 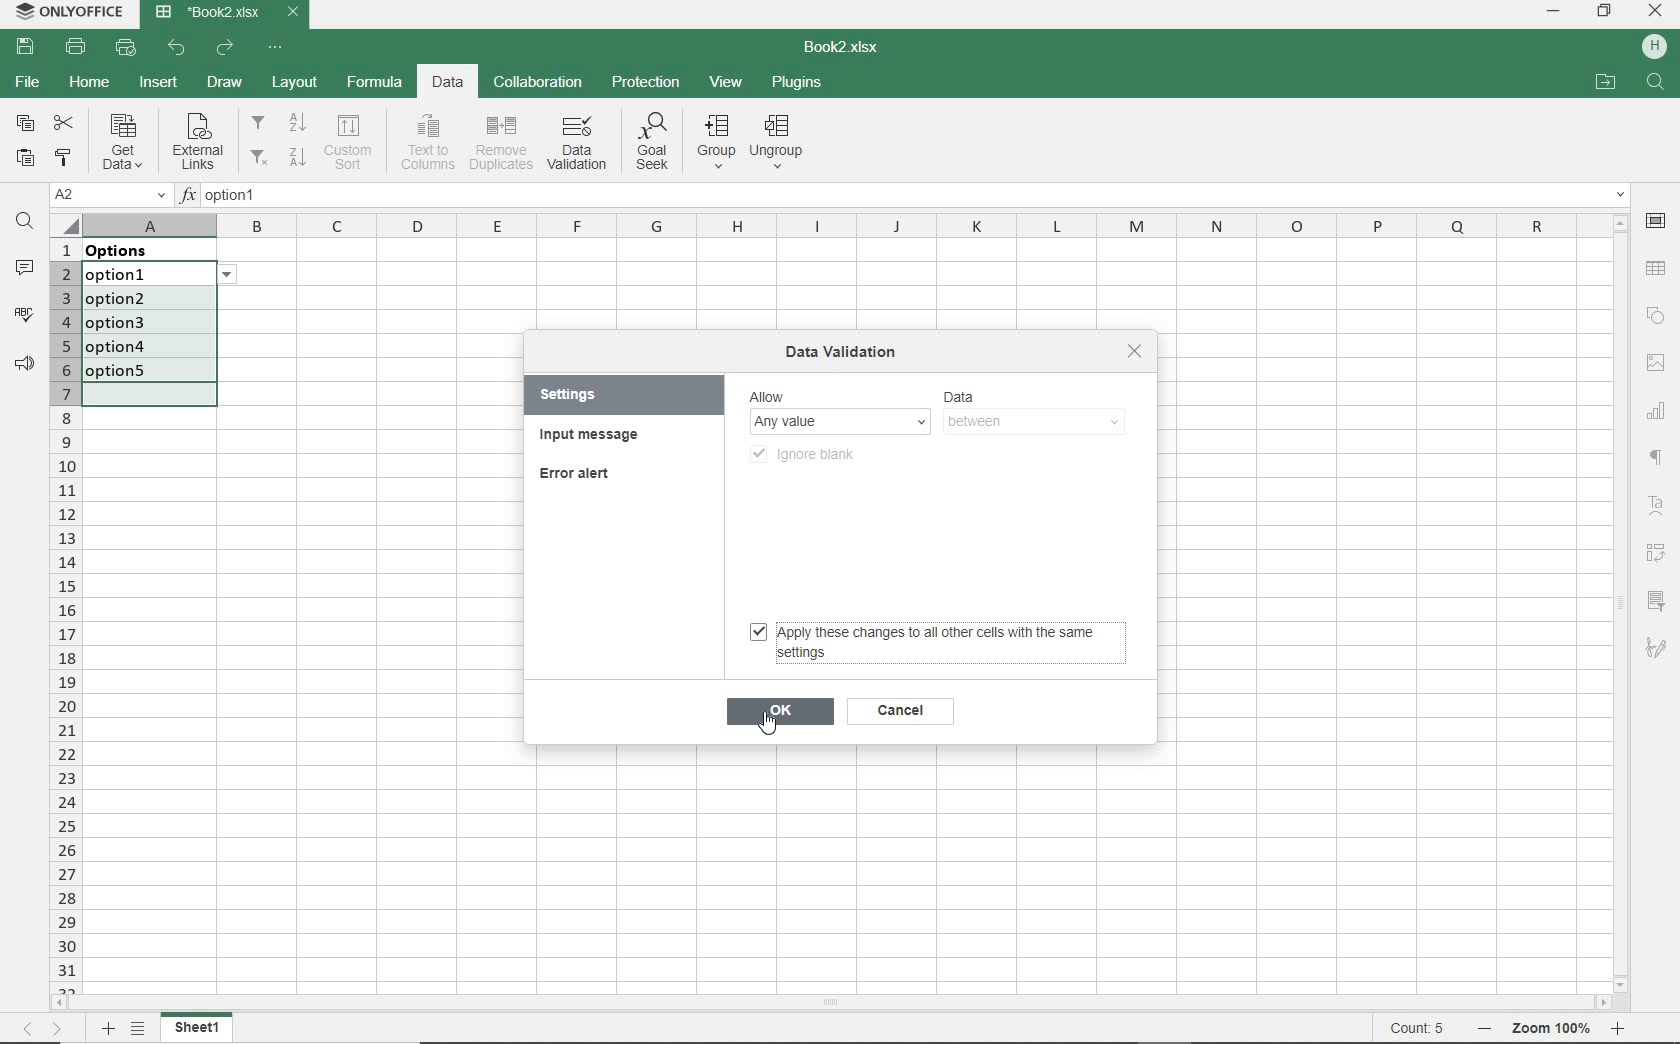 What do you see at coordinates (198, 1028) in the screenshot?
I see `sheet1` at bounding box center [198, 1028].